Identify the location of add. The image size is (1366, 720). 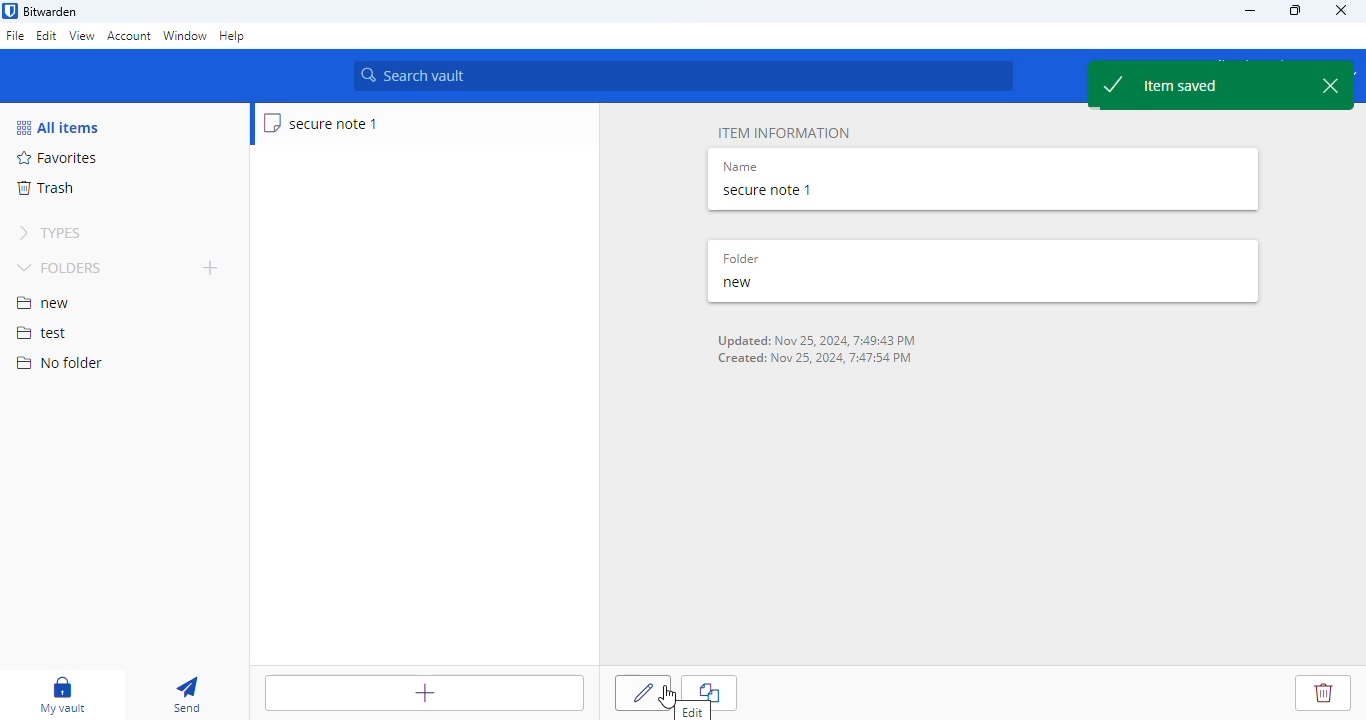
(211, 267).